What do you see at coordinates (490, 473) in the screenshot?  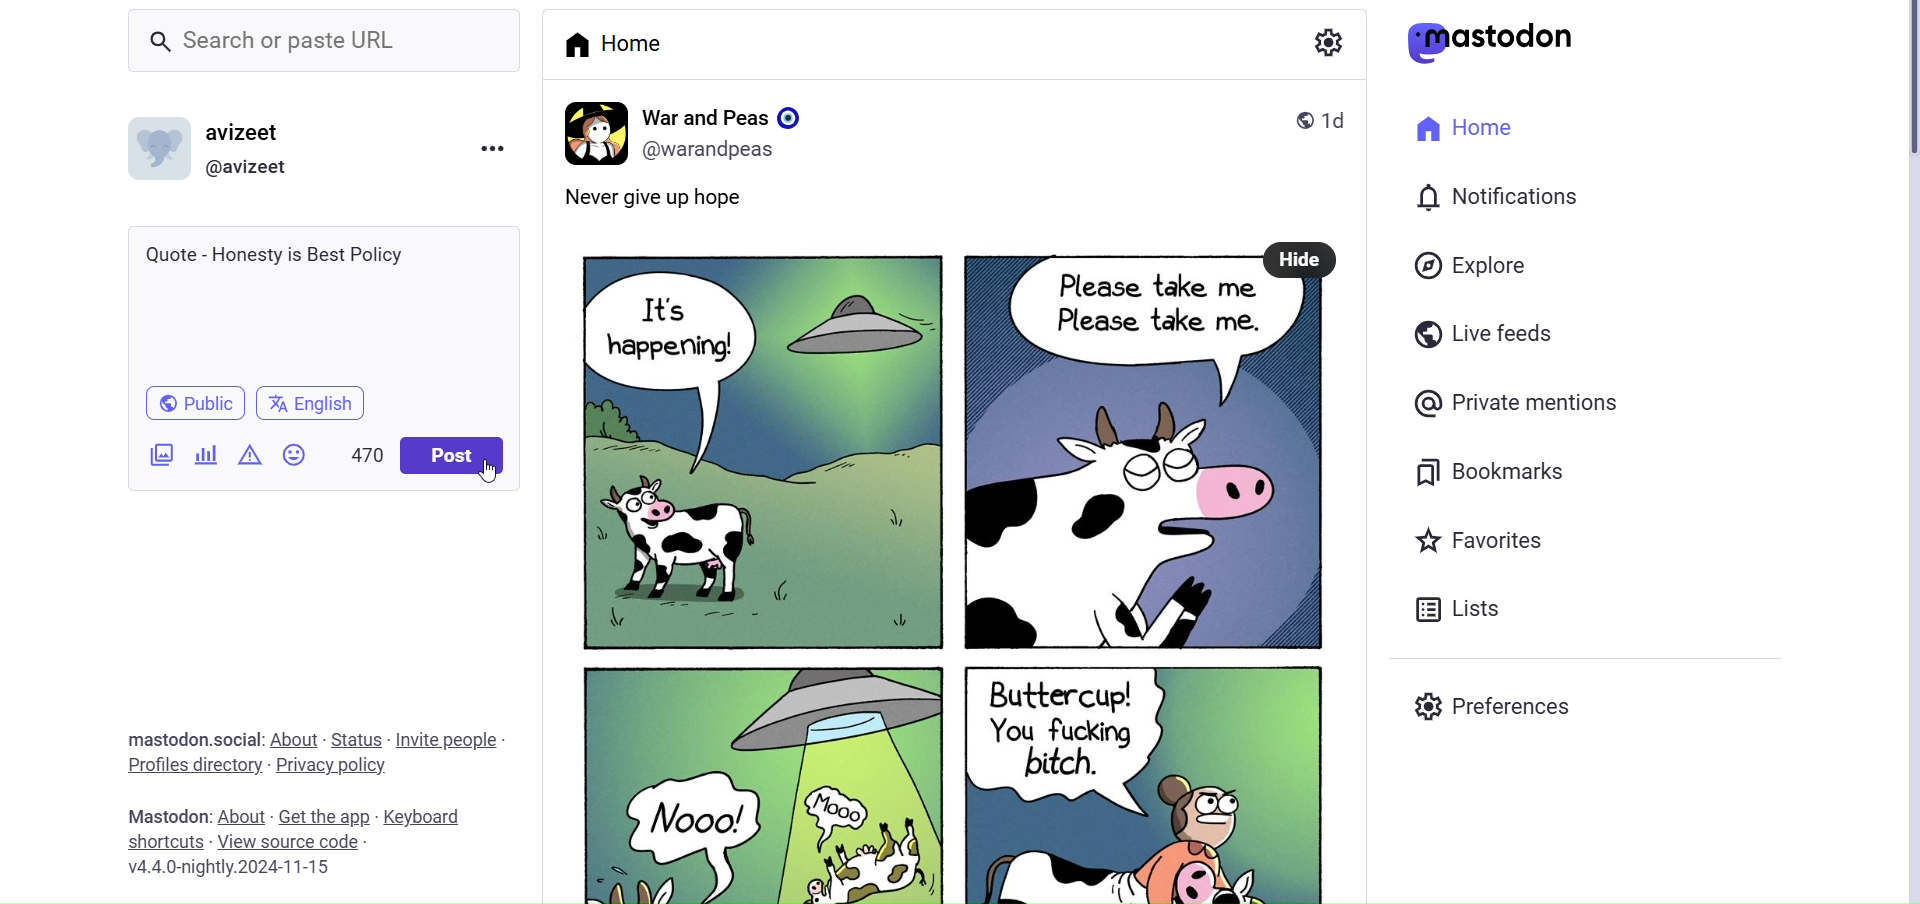 I see `Cursor` at bounding box center [490, 473].